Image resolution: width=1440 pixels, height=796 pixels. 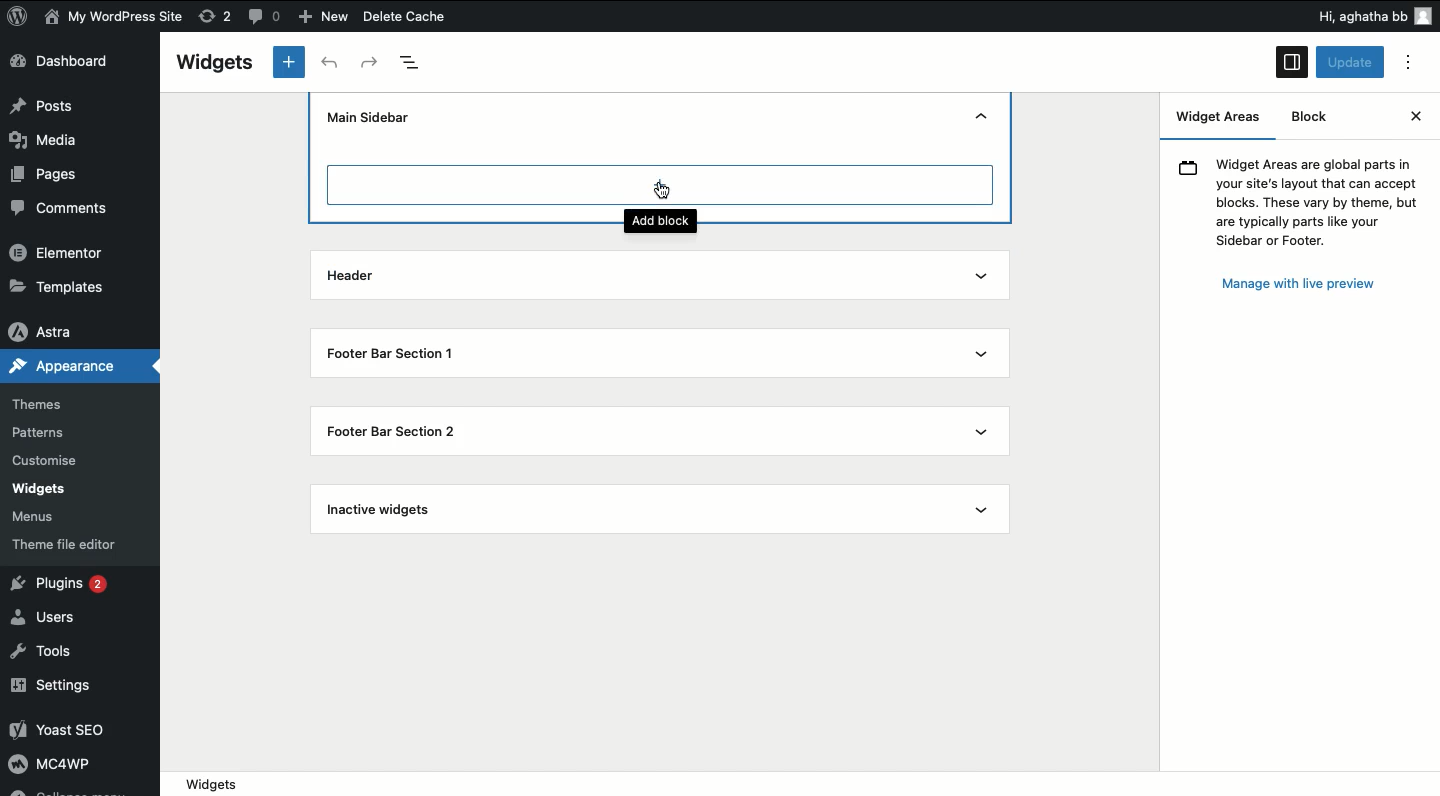 I want to click on Elementor, so click(x=58, y=250).